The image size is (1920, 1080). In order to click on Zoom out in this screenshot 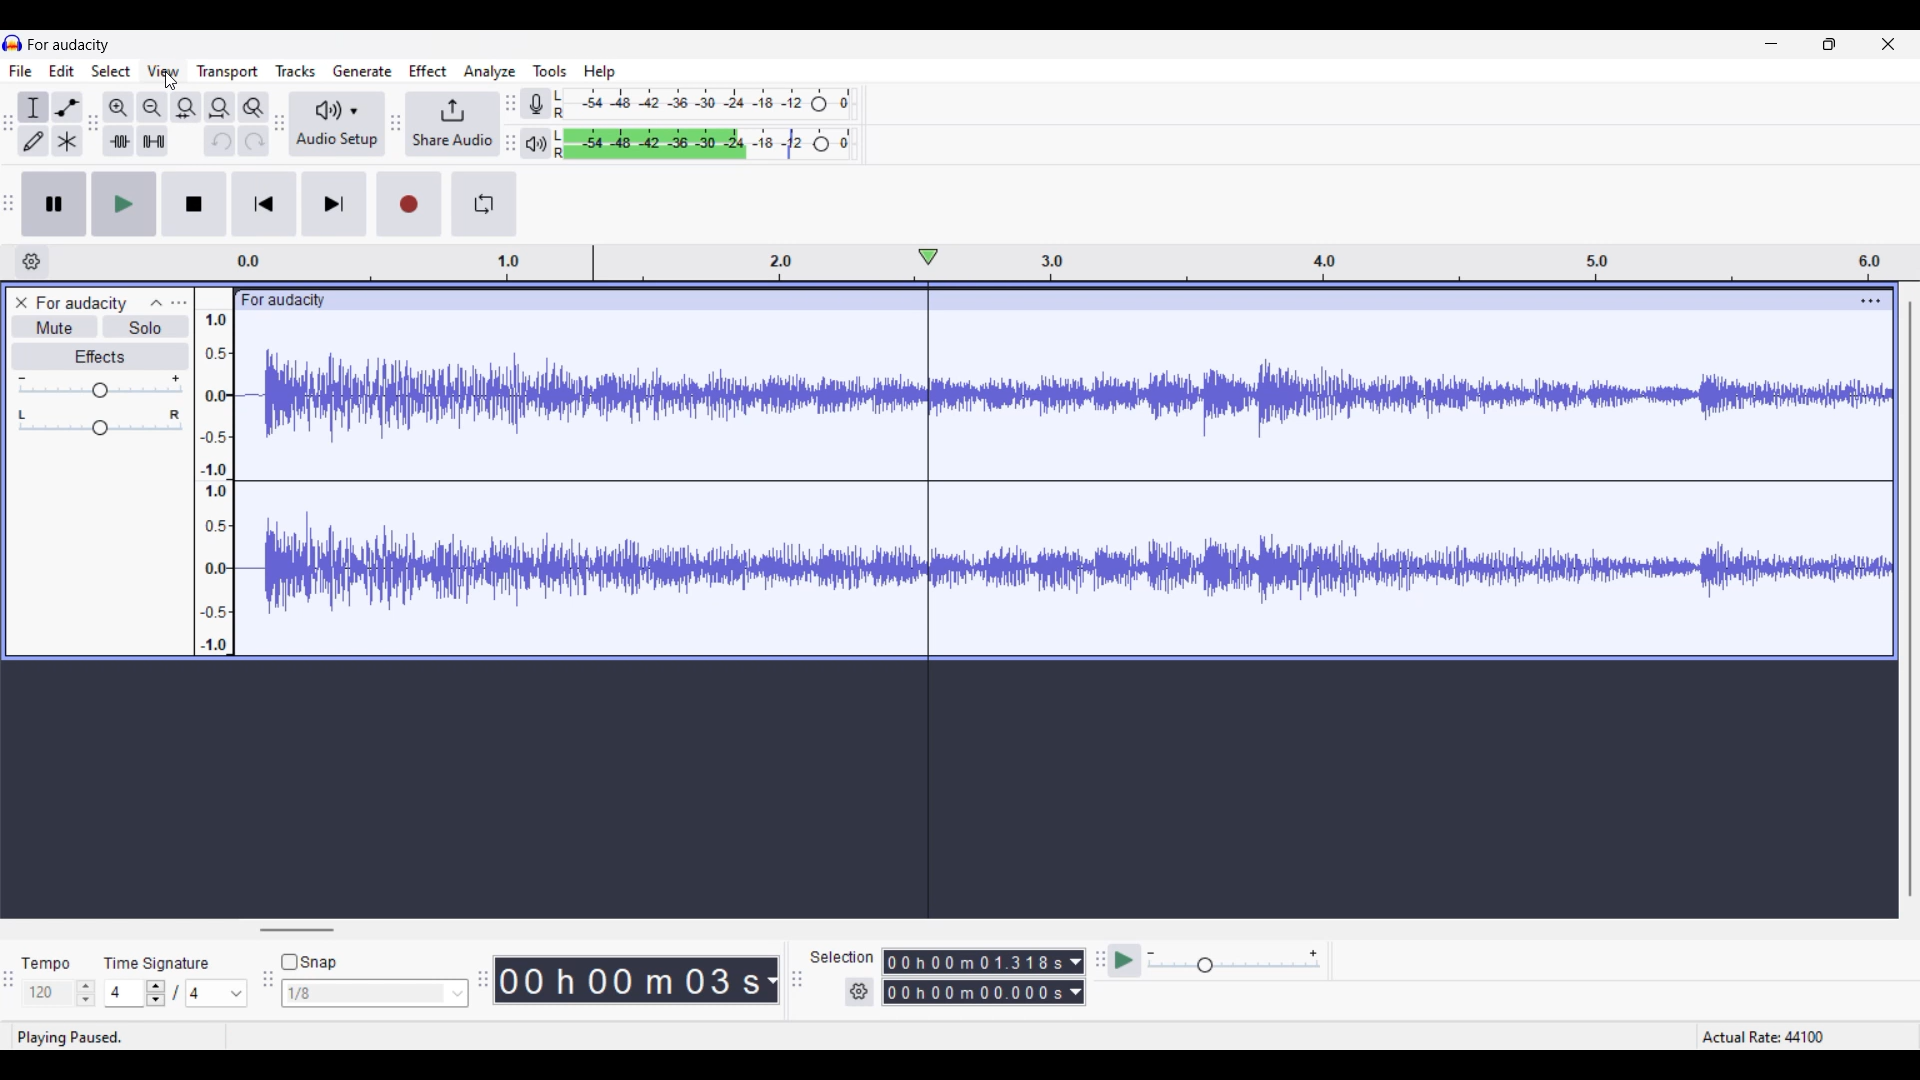, I will do `click(152, 108)`.